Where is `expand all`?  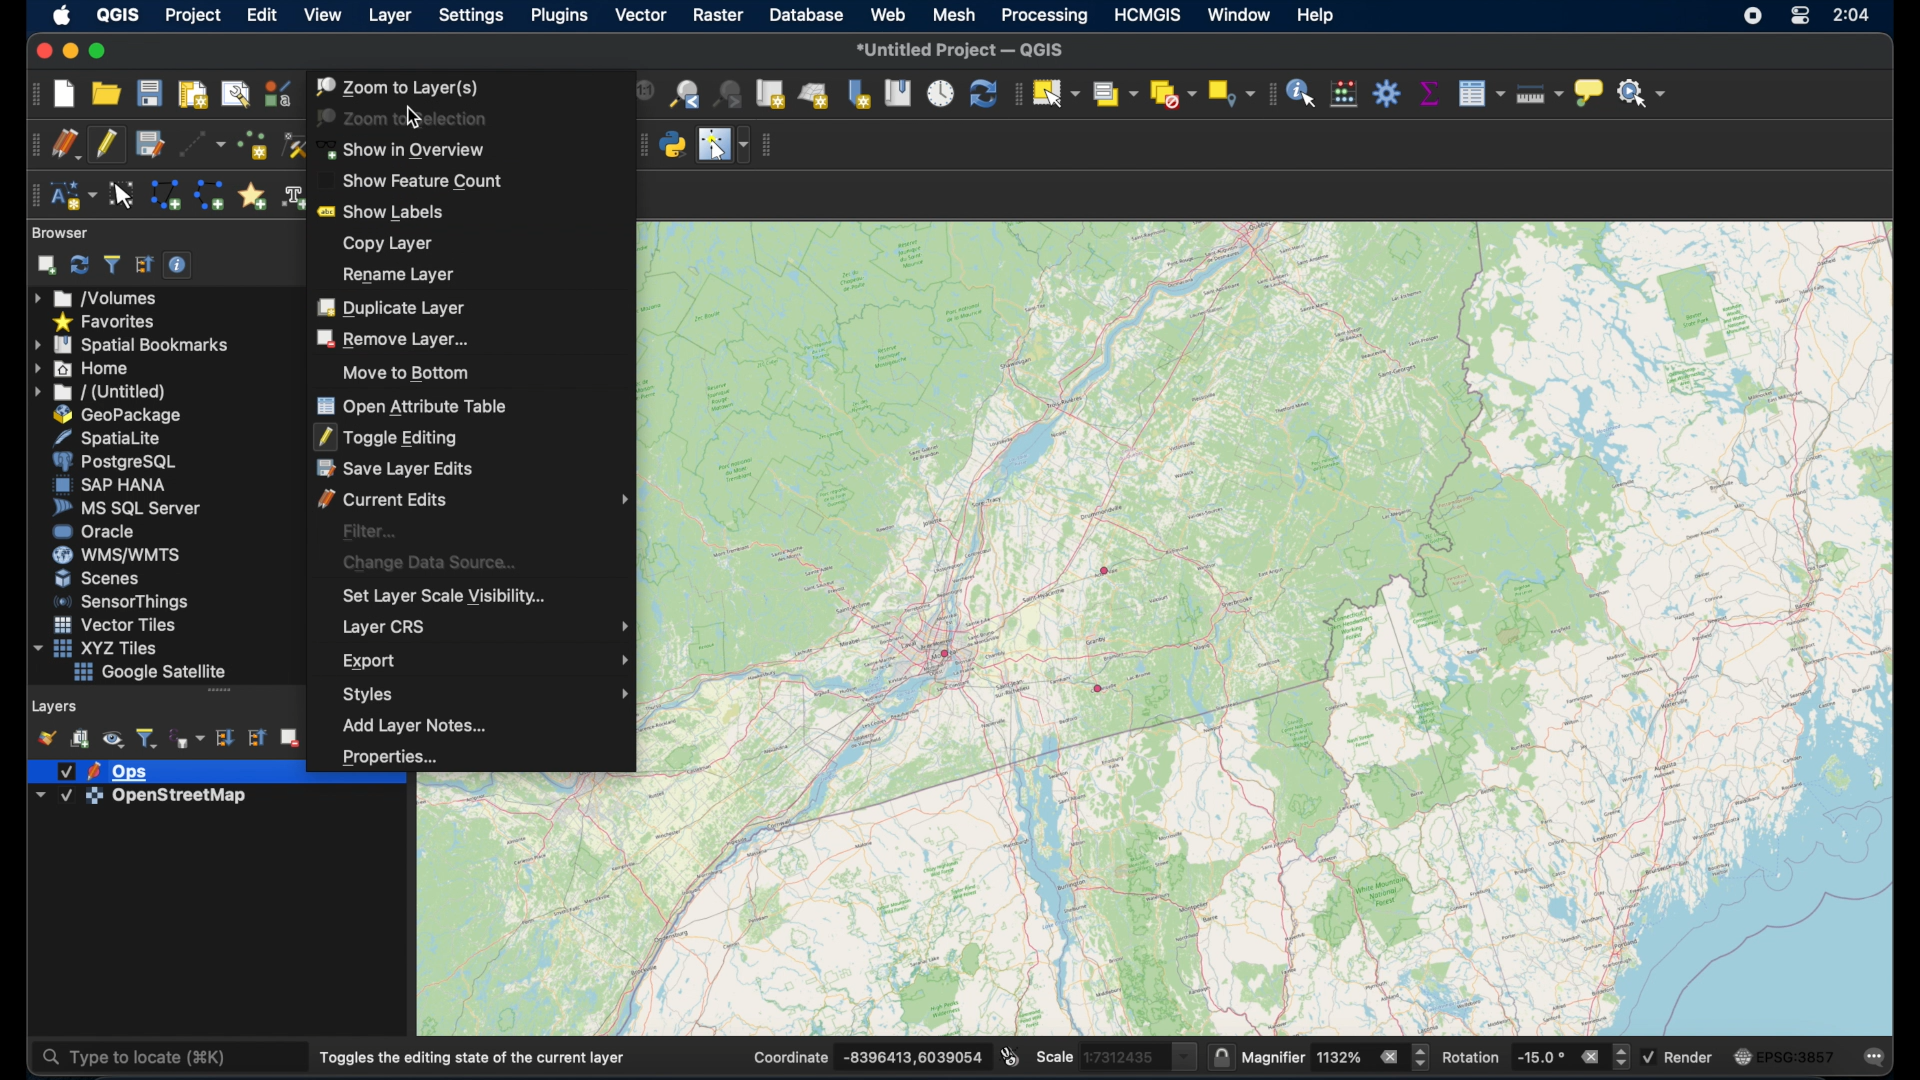
expand all is located at coordinates (224, 737).